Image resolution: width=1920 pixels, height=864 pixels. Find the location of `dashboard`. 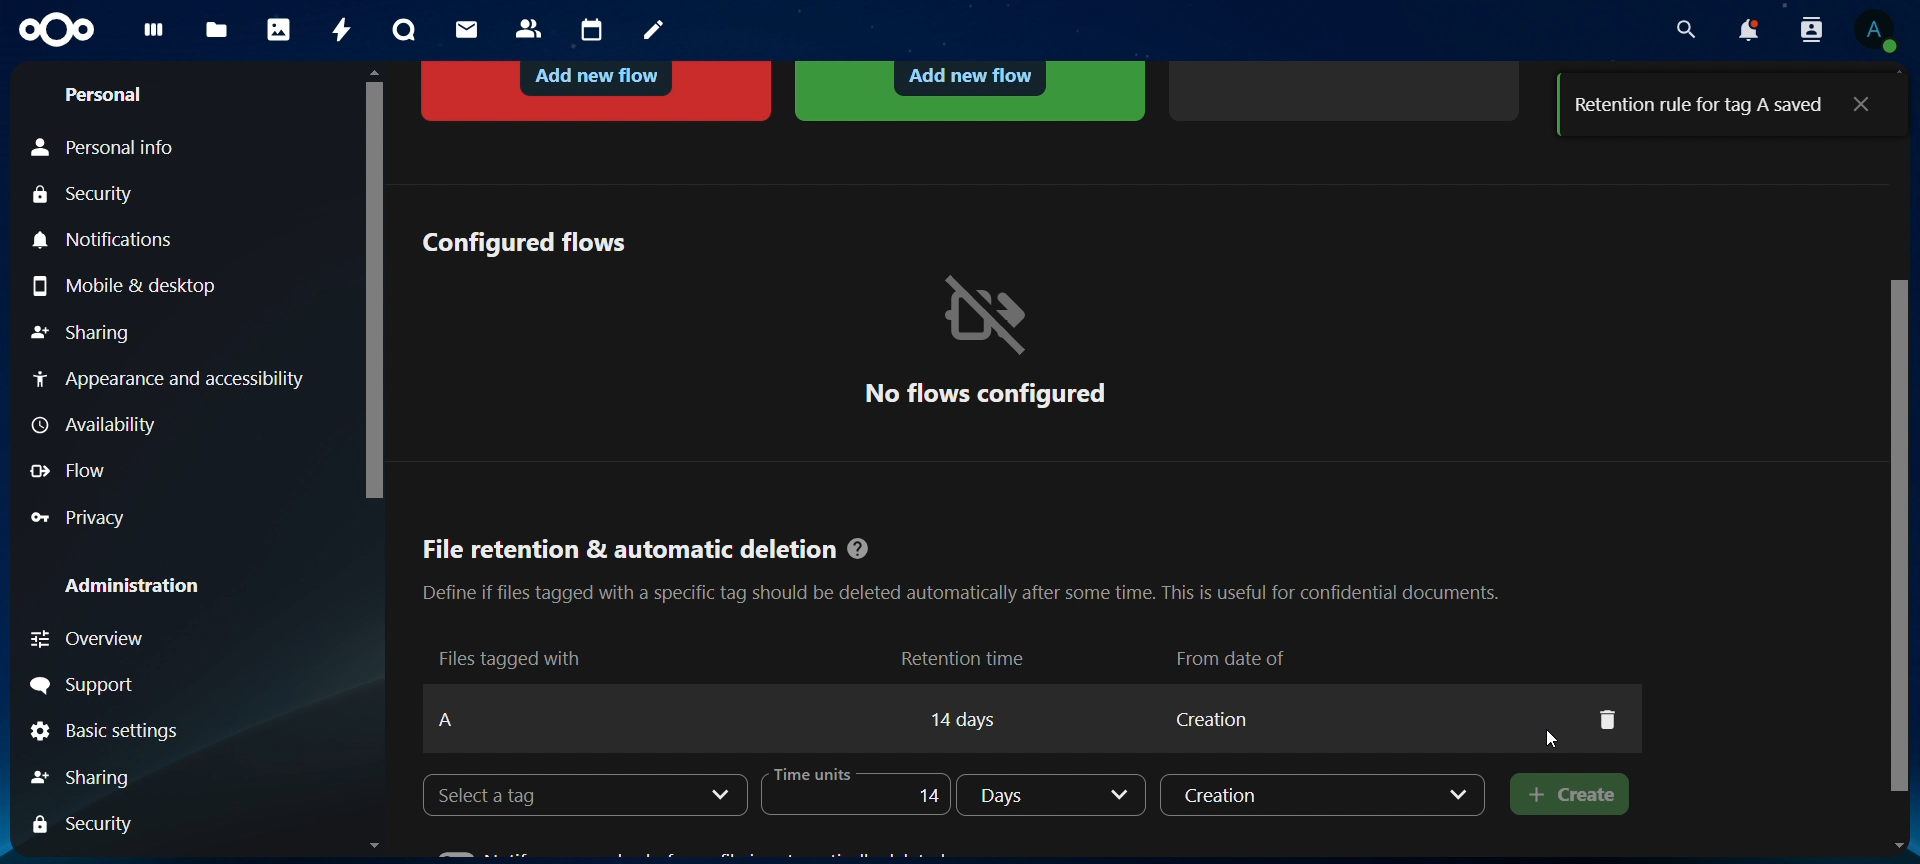

dashboard is located at coordinates (155, 36).